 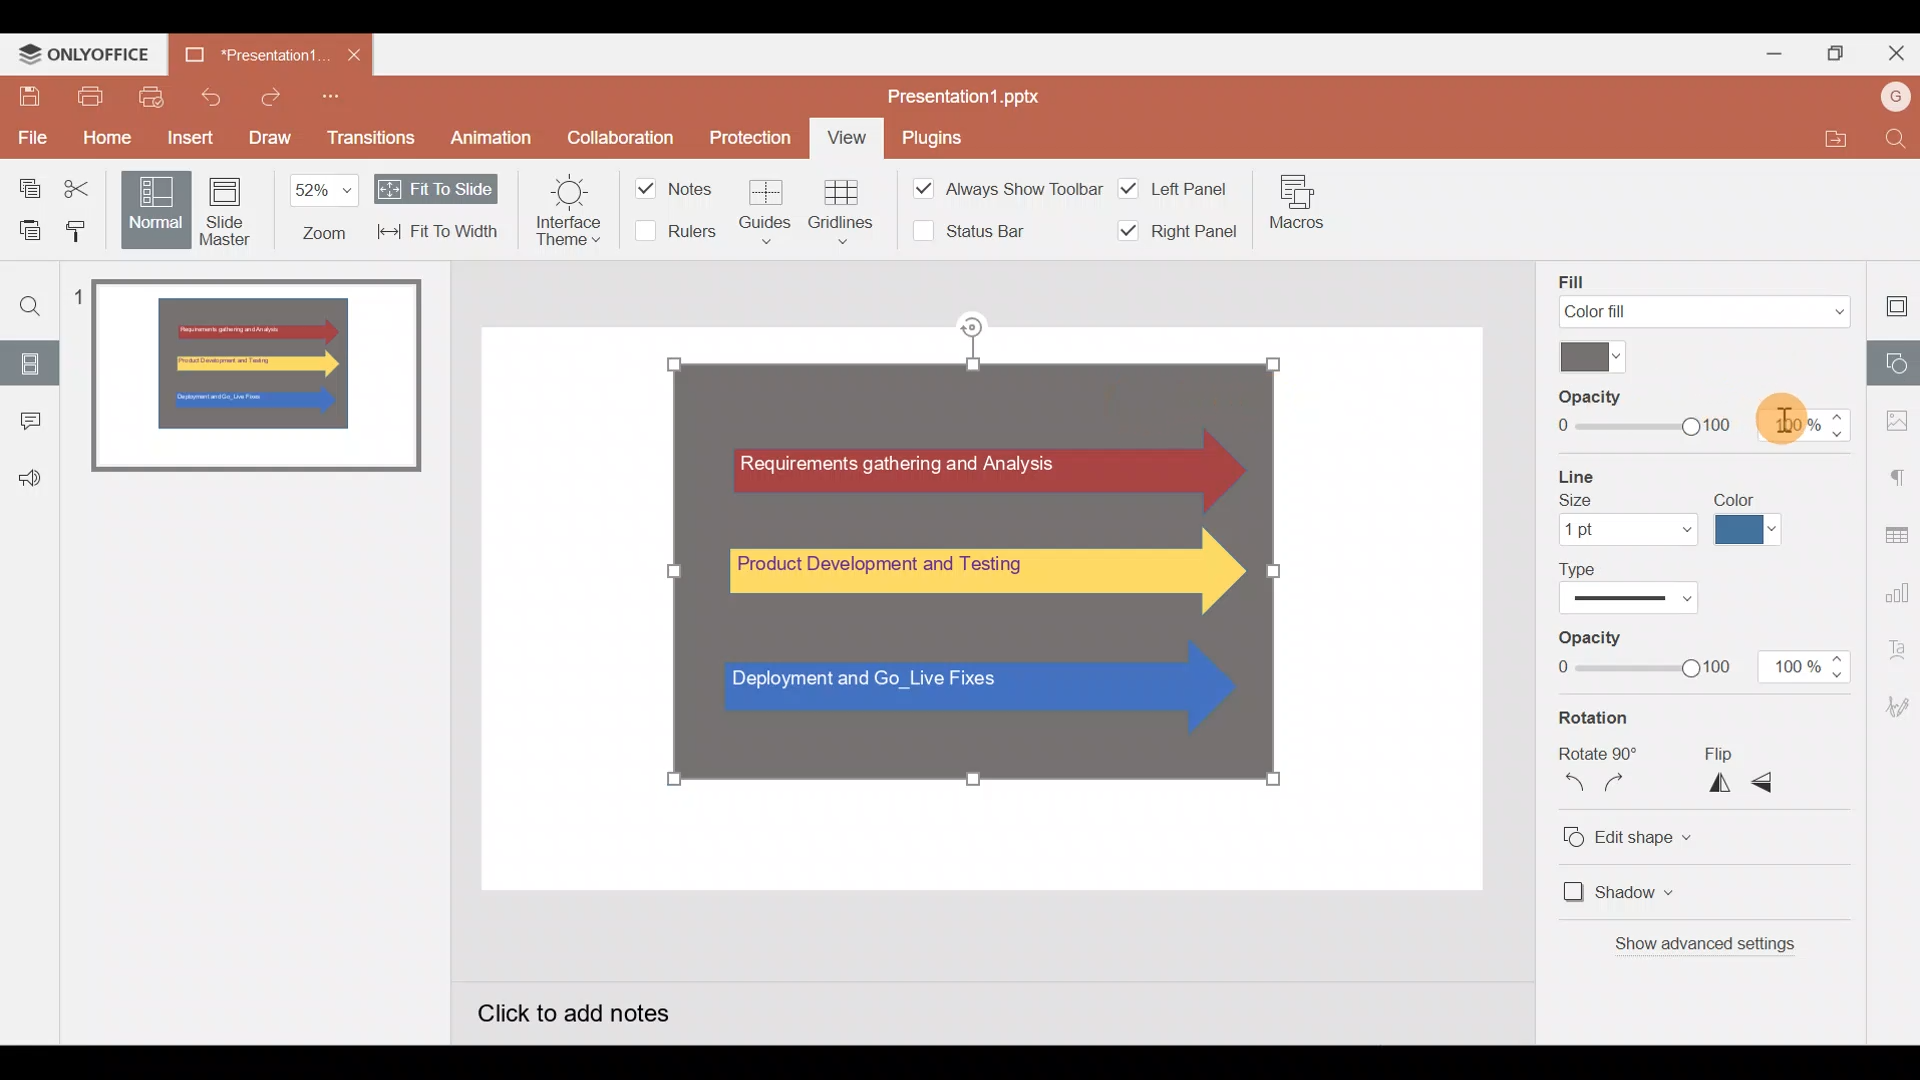 What do you see at coordinates (1621, 505) in the screenshot?
I see `Line size` at bounding box center [1621, 505].